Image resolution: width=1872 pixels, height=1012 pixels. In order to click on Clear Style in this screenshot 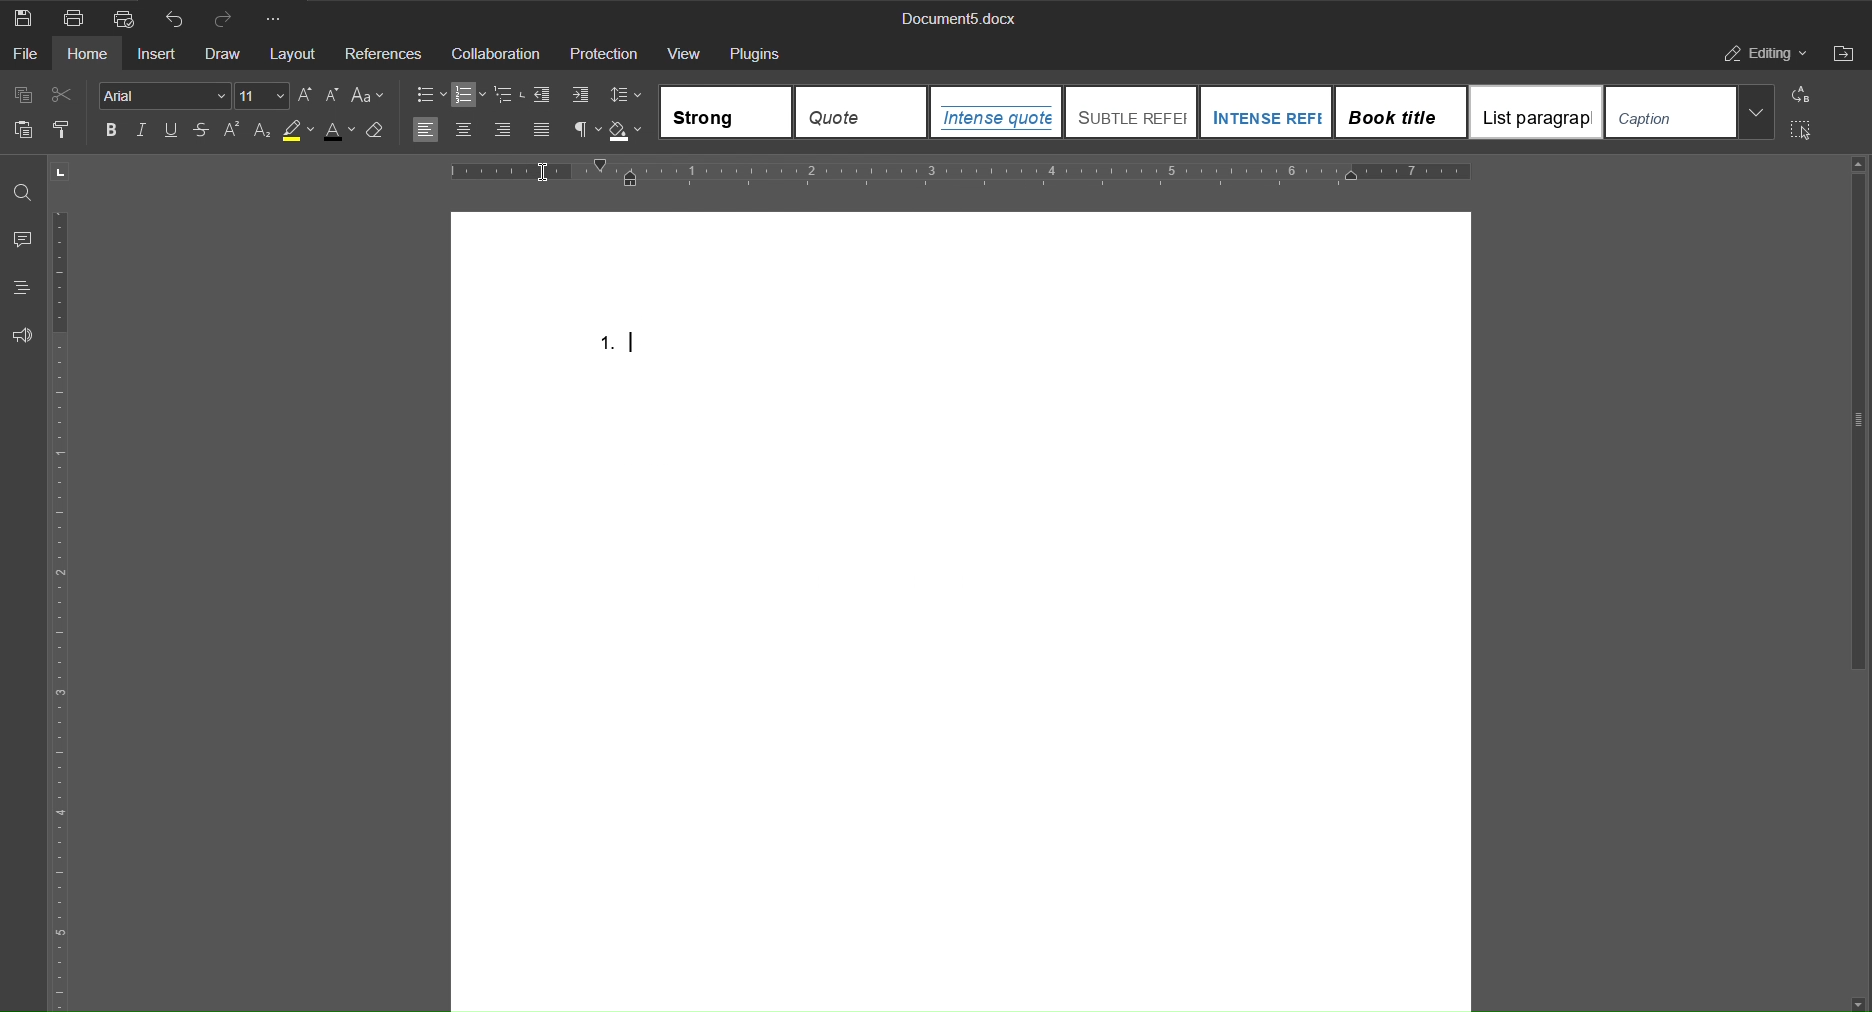, I will do `click(379, 129)`.